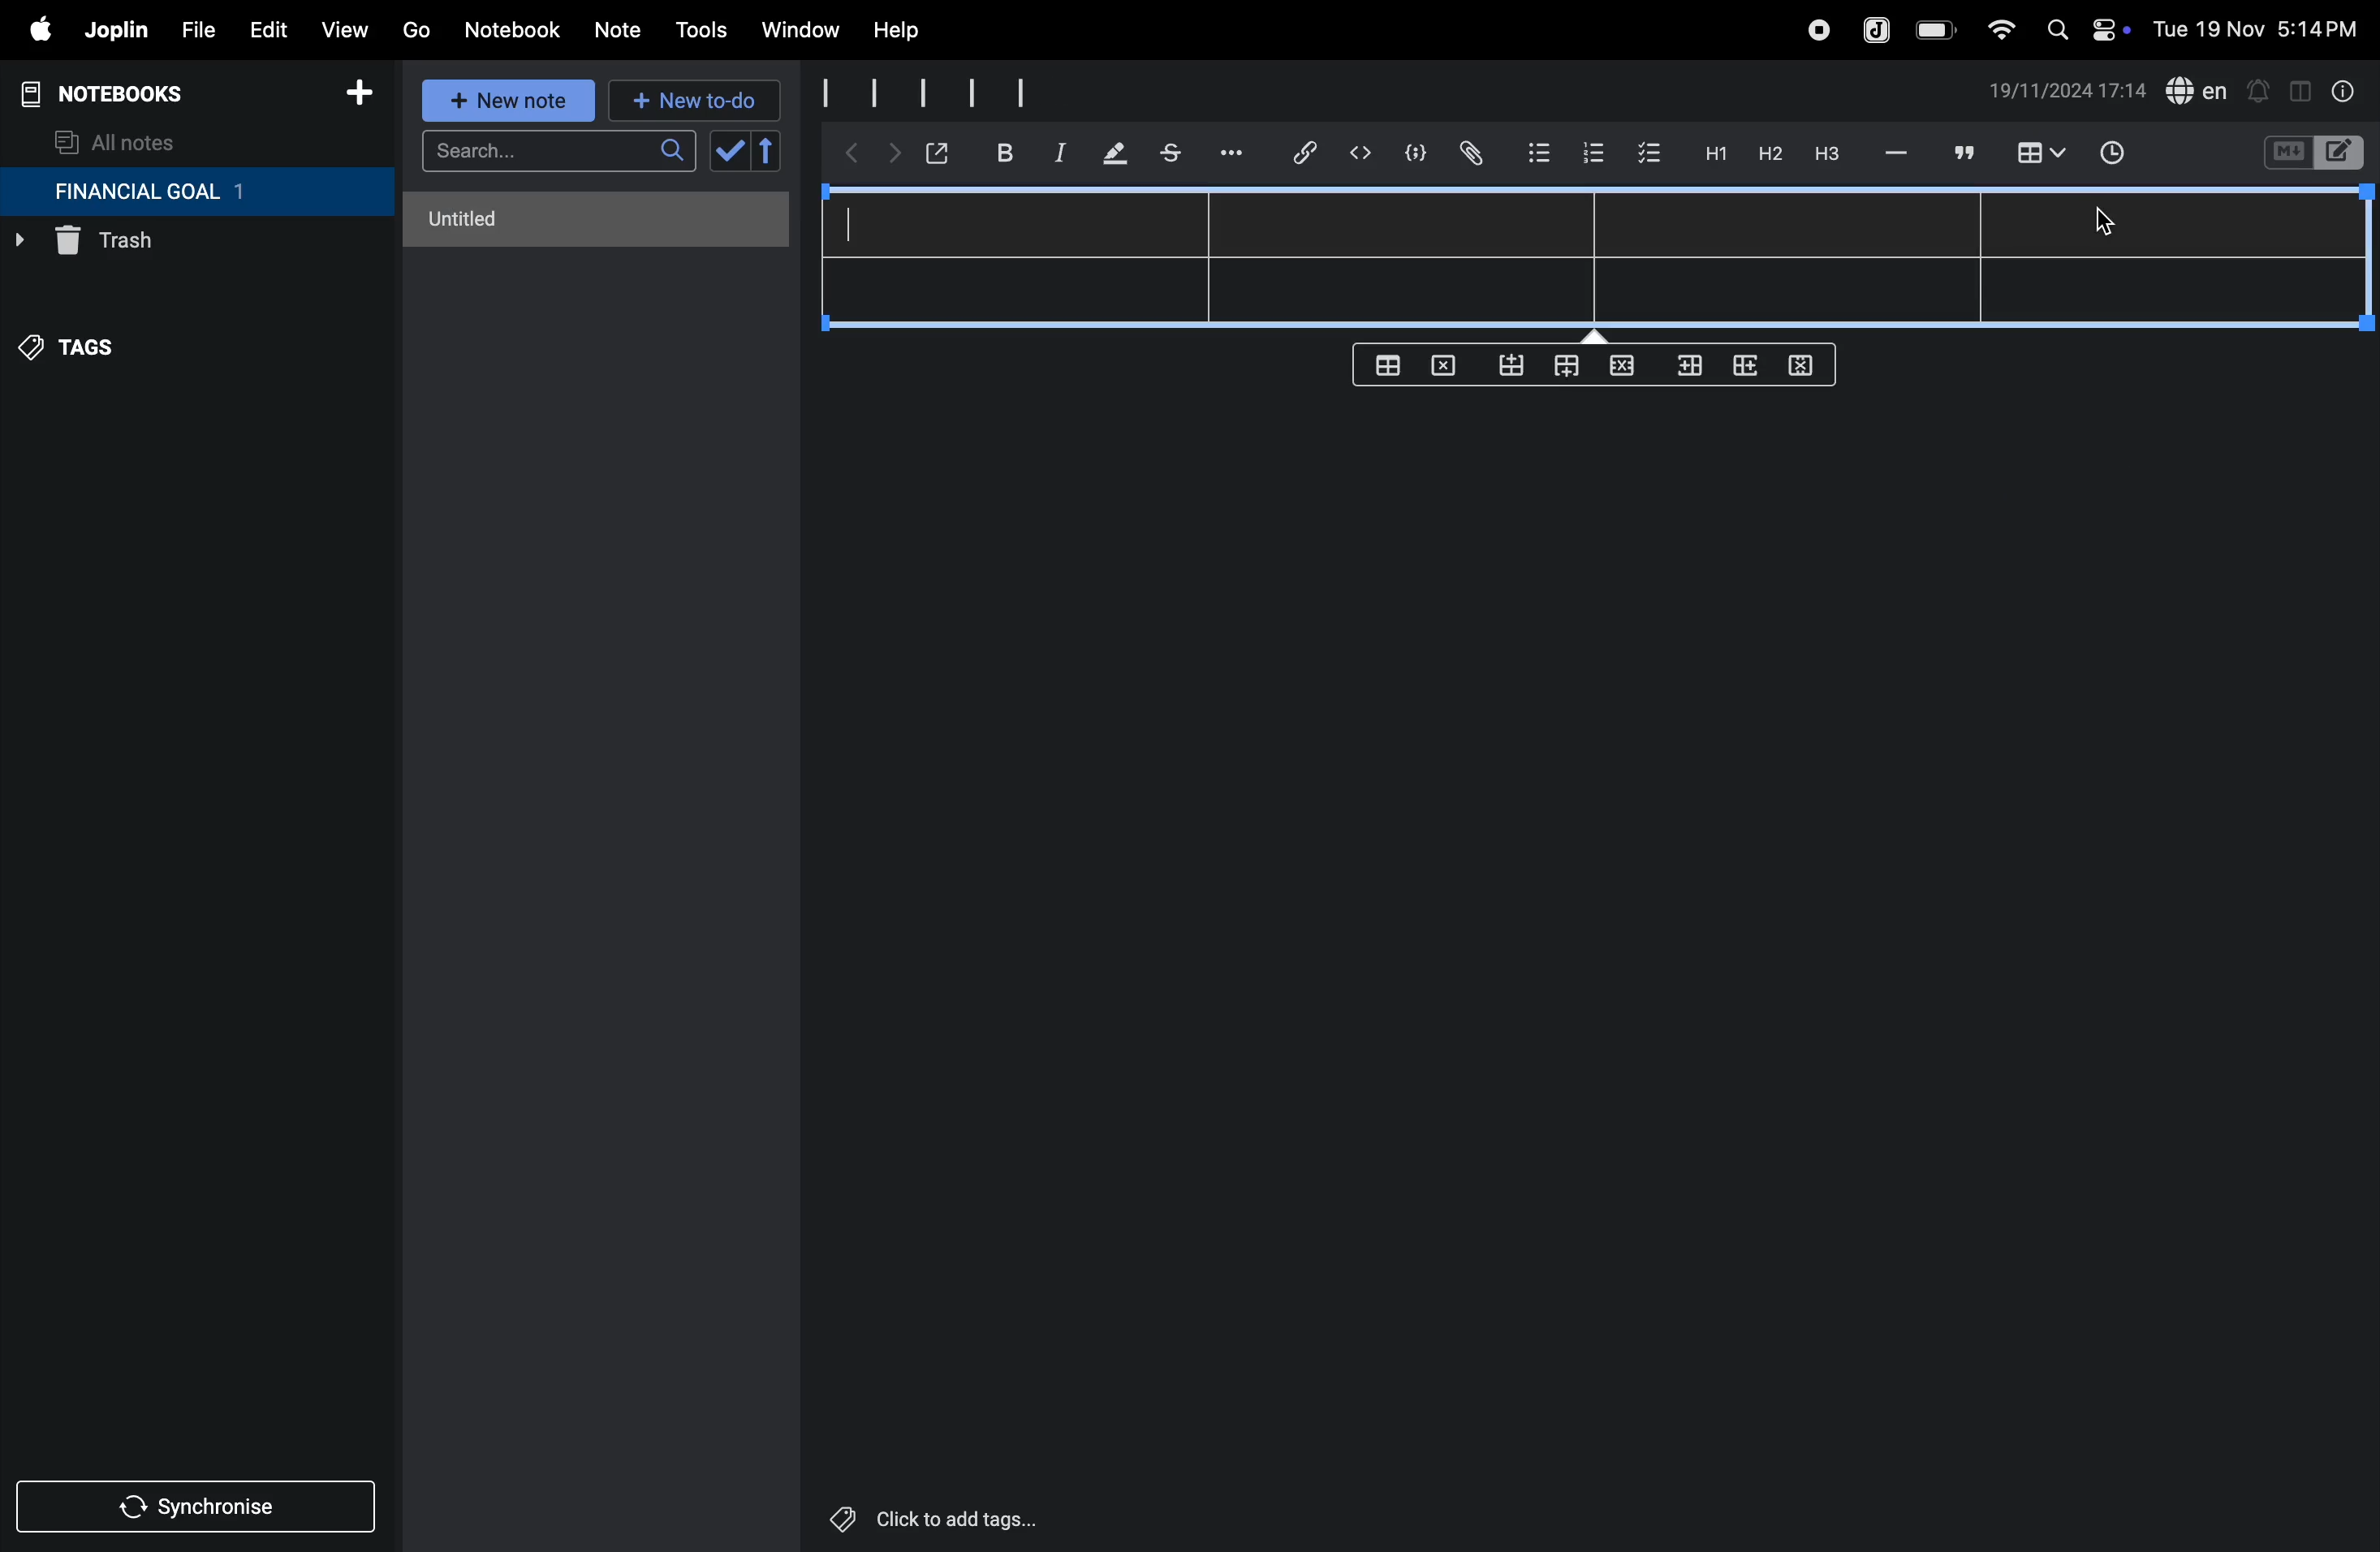 The image size is (2380, 1552). I want to click on click to add tags, so click(984, 1517).